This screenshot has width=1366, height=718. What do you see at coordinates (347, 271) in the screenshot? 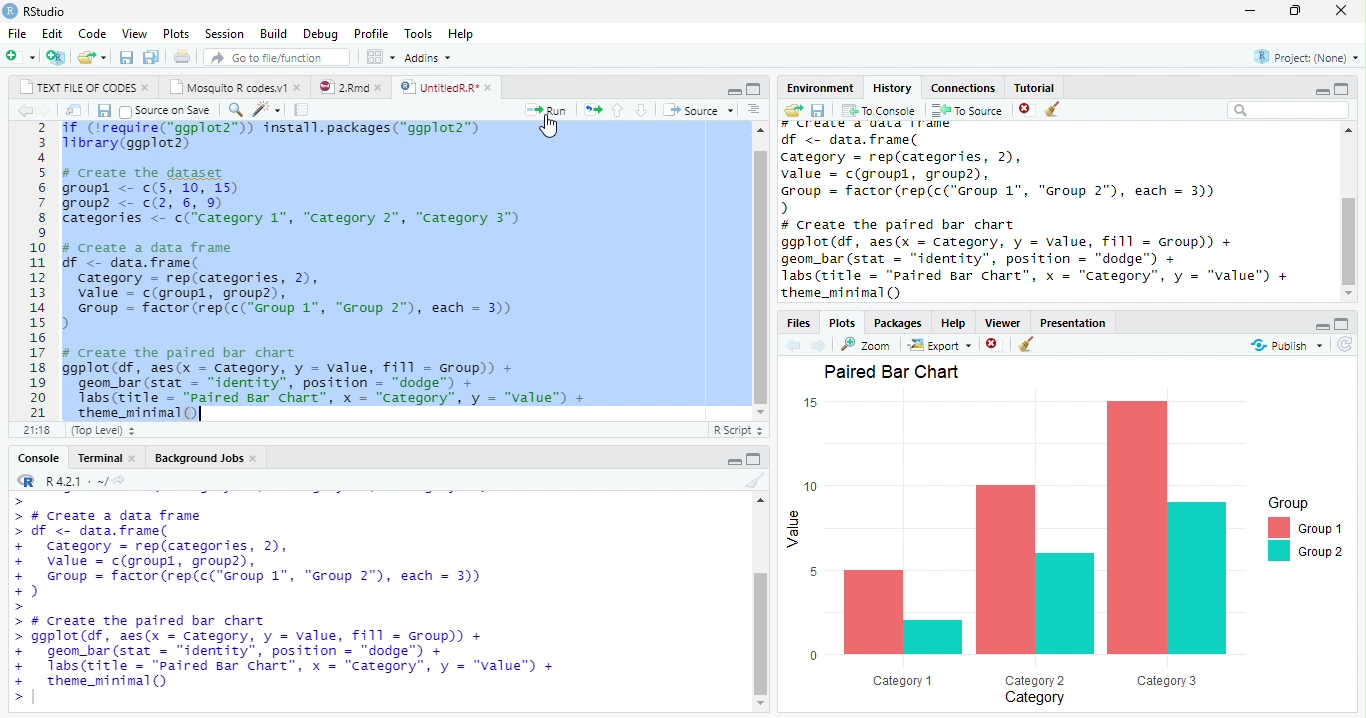
I see `if (treguire(“ggplot2™)) install.packages("ggplot2™)Tibrary(ggplot2)# Create the datasetgroupl <- c(5, 10, 15)group? <- c(2, 6, 9)Categories <- c(‘Category 1", “Category 2", “Category 3")# Create a data framedf <- data. frame(category = rep(categories, 2),value = c(groupl, group2),Group = factor (rep(c("Group 1", “Group 2°), each = 3))># Create the paired bar chartggplot (df, aes(x = Category, y = value, fill = Group) +geom_bar (stat = “identity”, position = "dodge™) +Tabs (title = "Paired Bar Chart”, x = “Category”, y = “value") +theme_minimal()` at bounding box center [347, 271].